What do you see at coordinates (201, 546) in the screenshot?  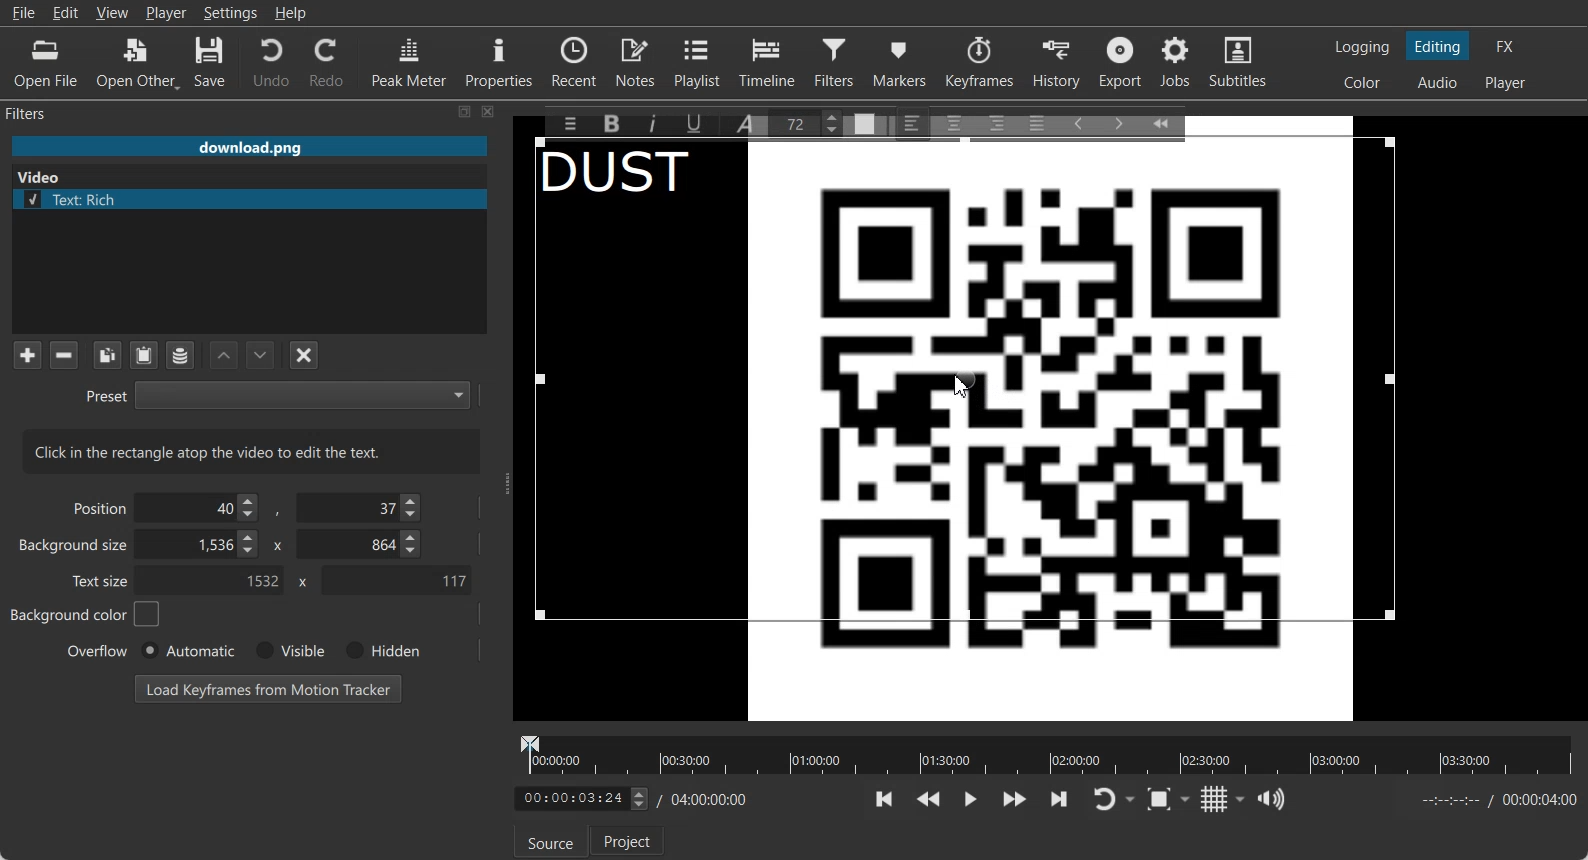 I see `Background size X- Coordinate` at bounding box center [201, 546].